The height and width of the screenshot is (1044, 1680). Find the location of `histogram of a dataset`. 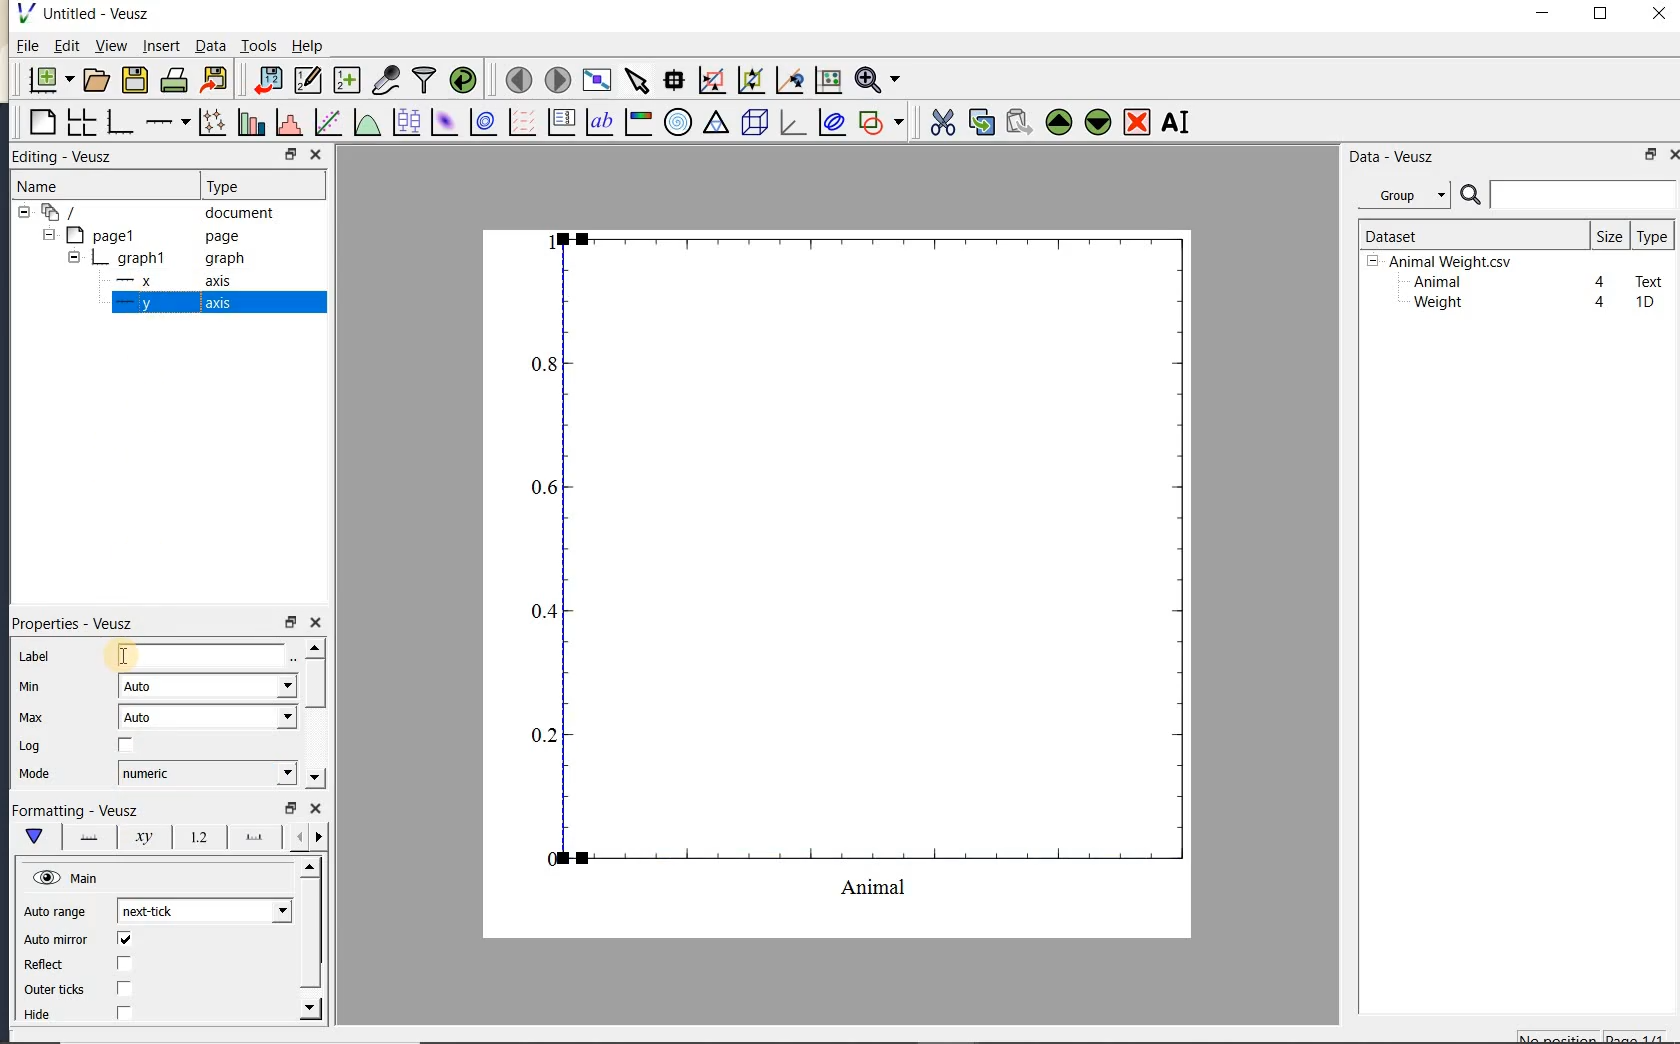

histogram of a dataset is located at coordinates (288, 122).